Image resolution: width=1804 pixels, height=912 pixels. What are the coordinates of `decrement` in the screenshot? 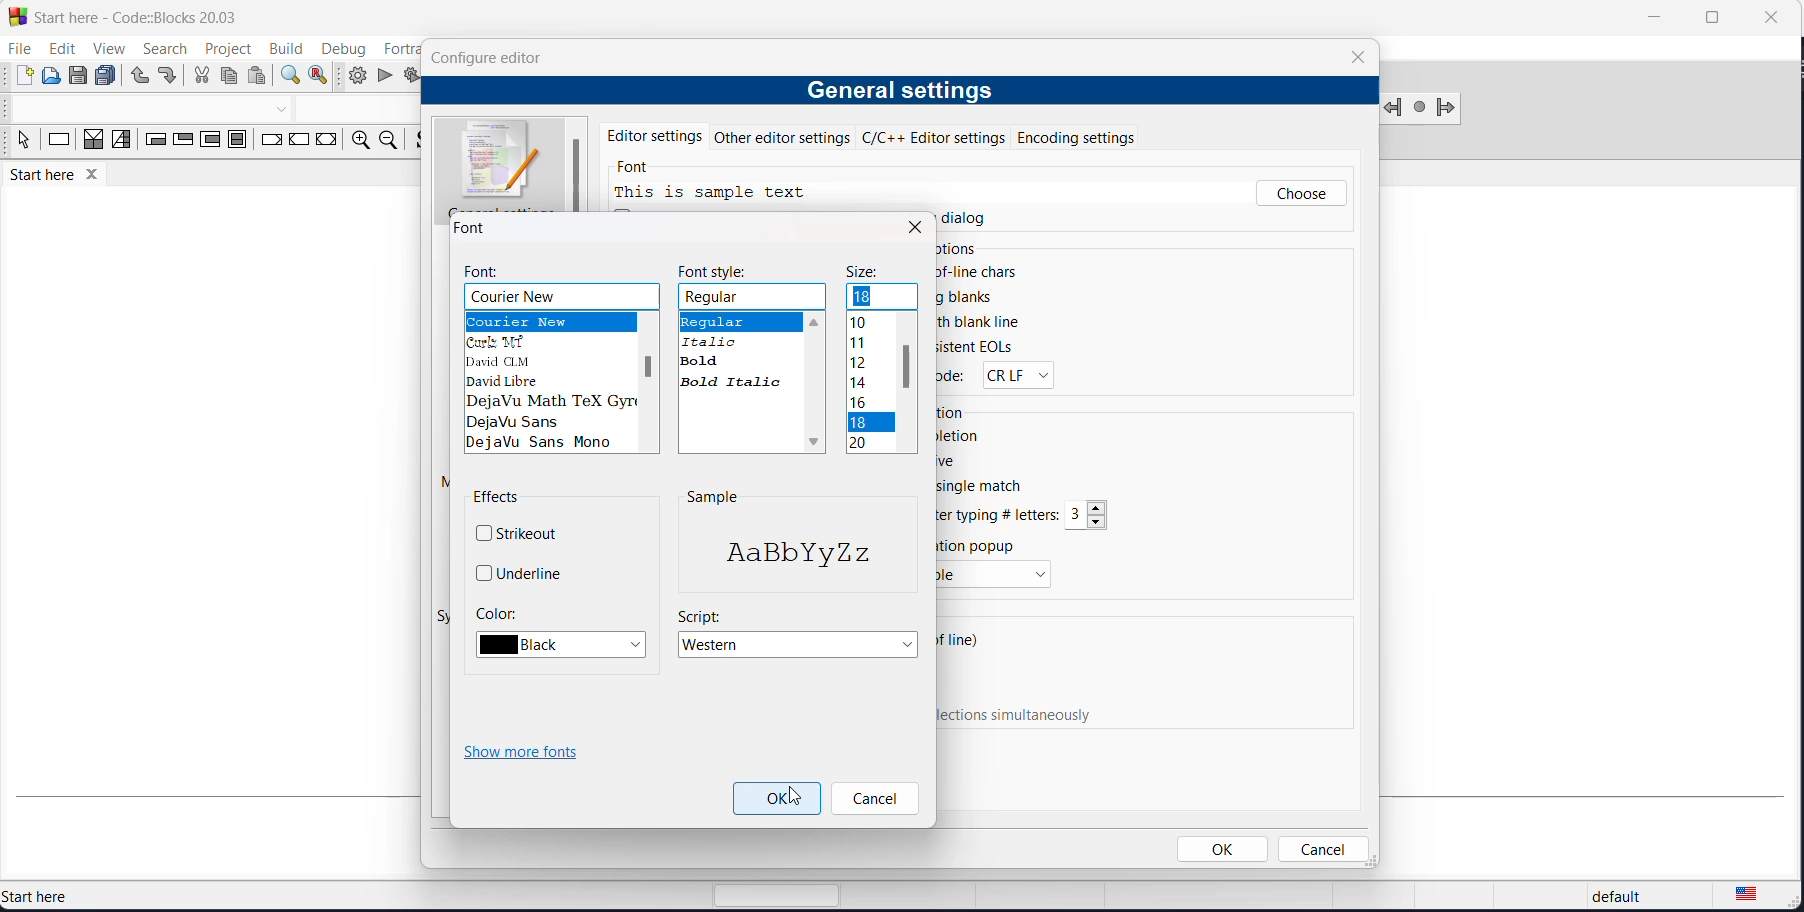 It's located at (1099, 522).